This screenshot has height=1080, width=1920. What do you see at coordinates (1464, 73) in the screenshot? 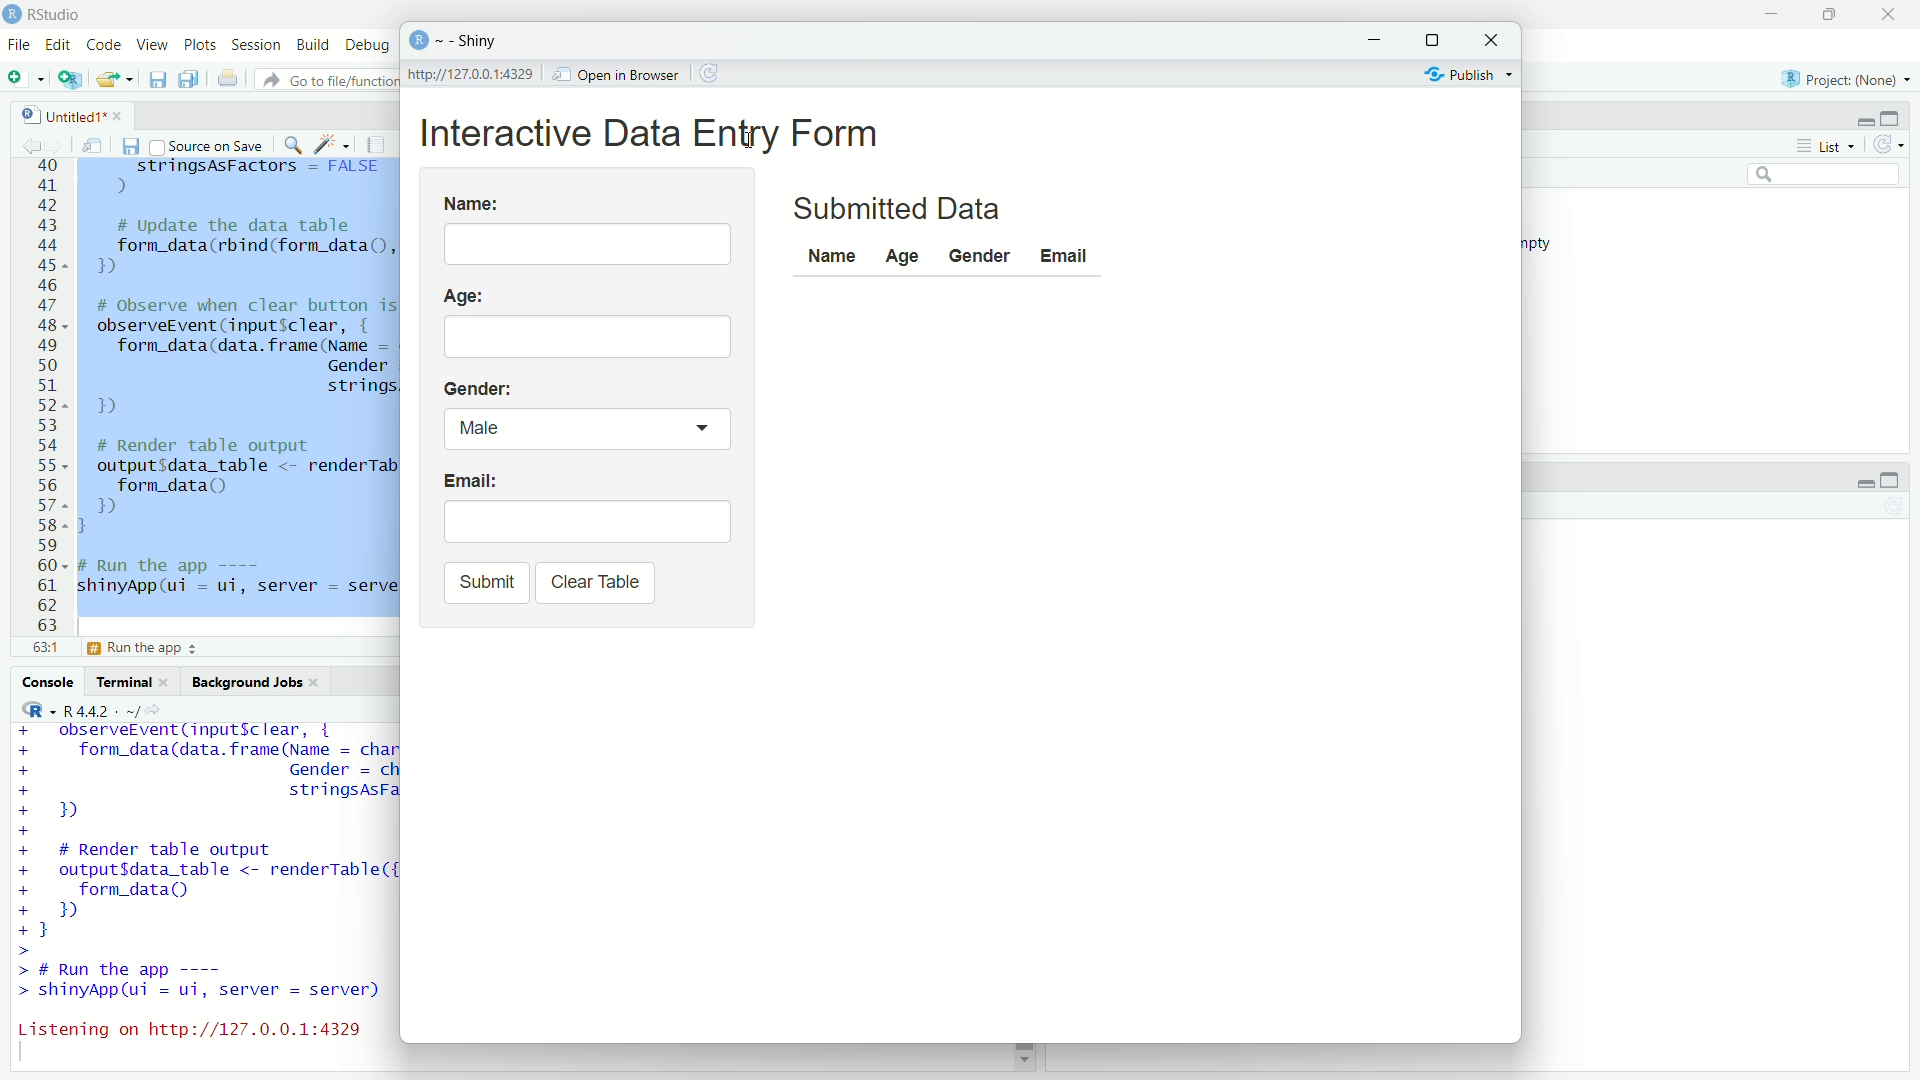
I see `publish` at bounding box center [1464, 73].